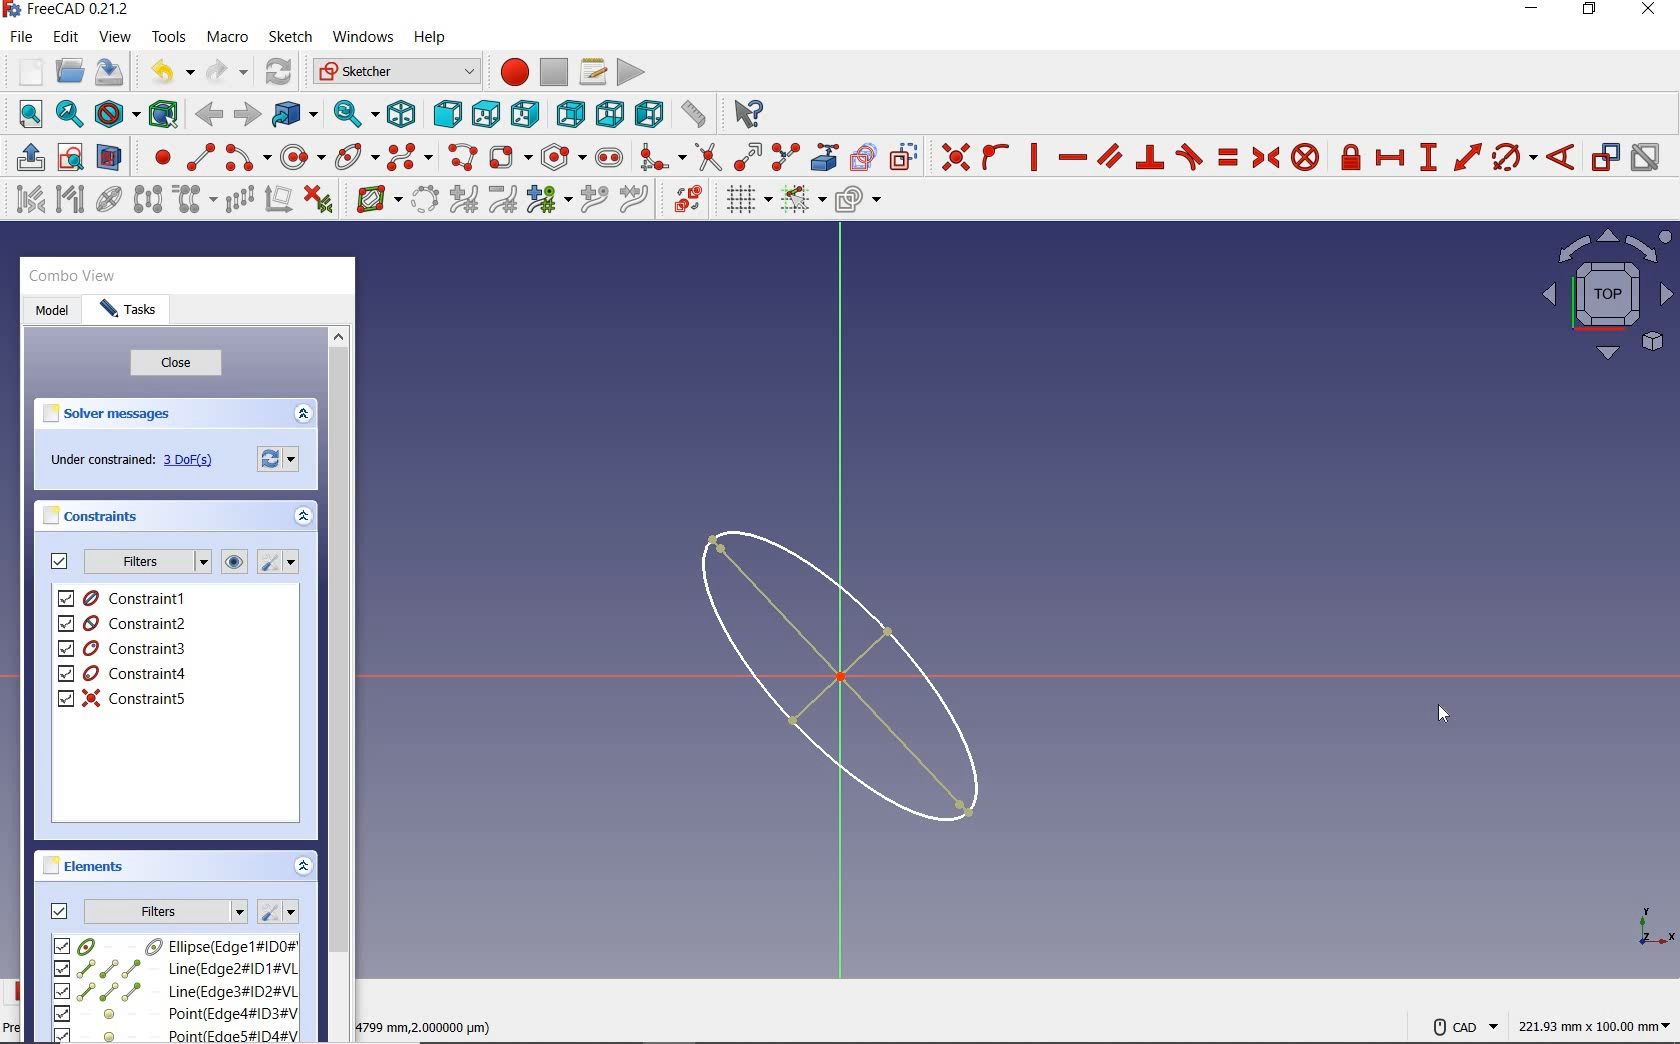 Image resolution: width=1680 pixels, height=1044 pixels. Describe the element at coordinates (822, 157) in the screenshot. I see `create external geometry` at that location.